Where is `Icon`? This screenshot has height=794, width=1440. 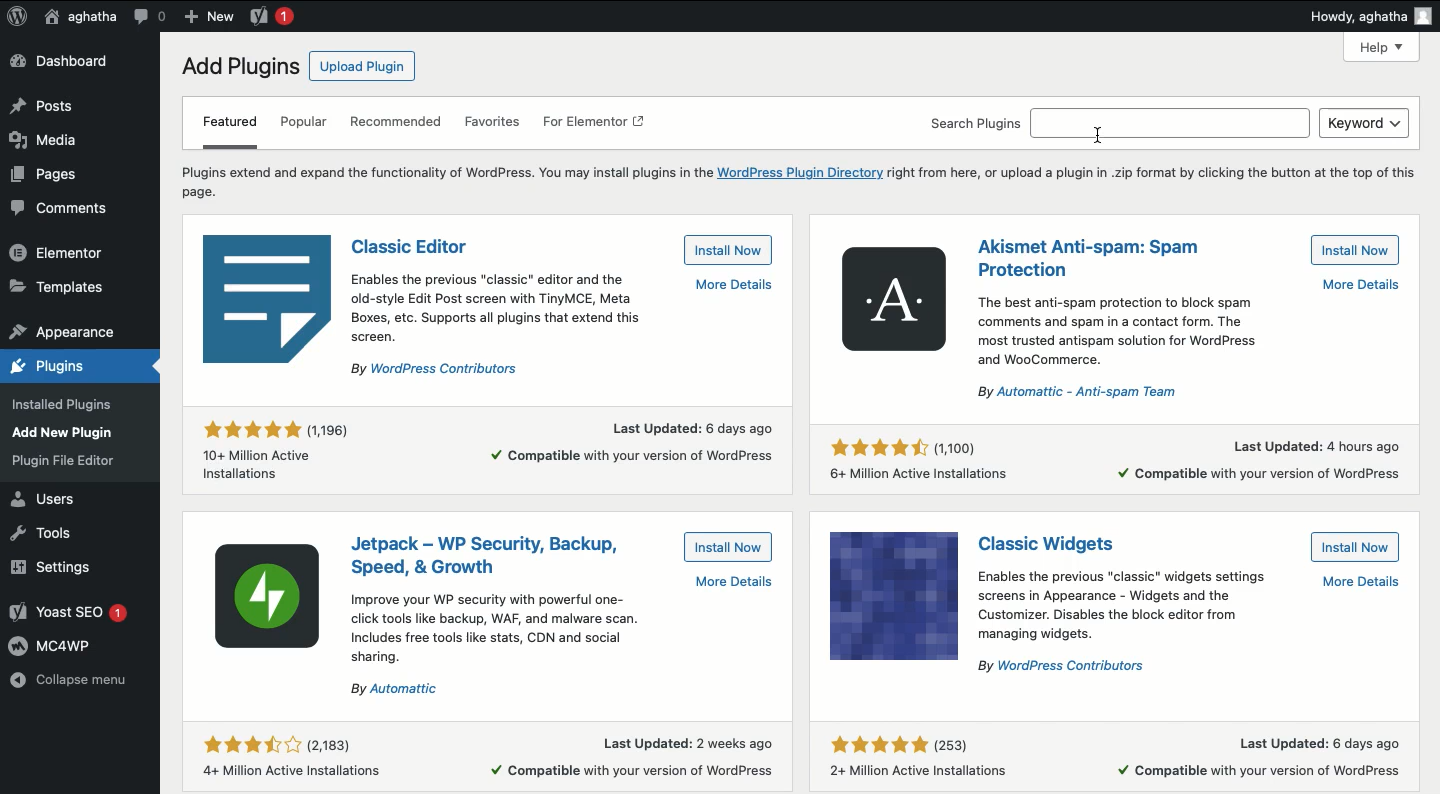
Icon is located at coordinates (271, 601).